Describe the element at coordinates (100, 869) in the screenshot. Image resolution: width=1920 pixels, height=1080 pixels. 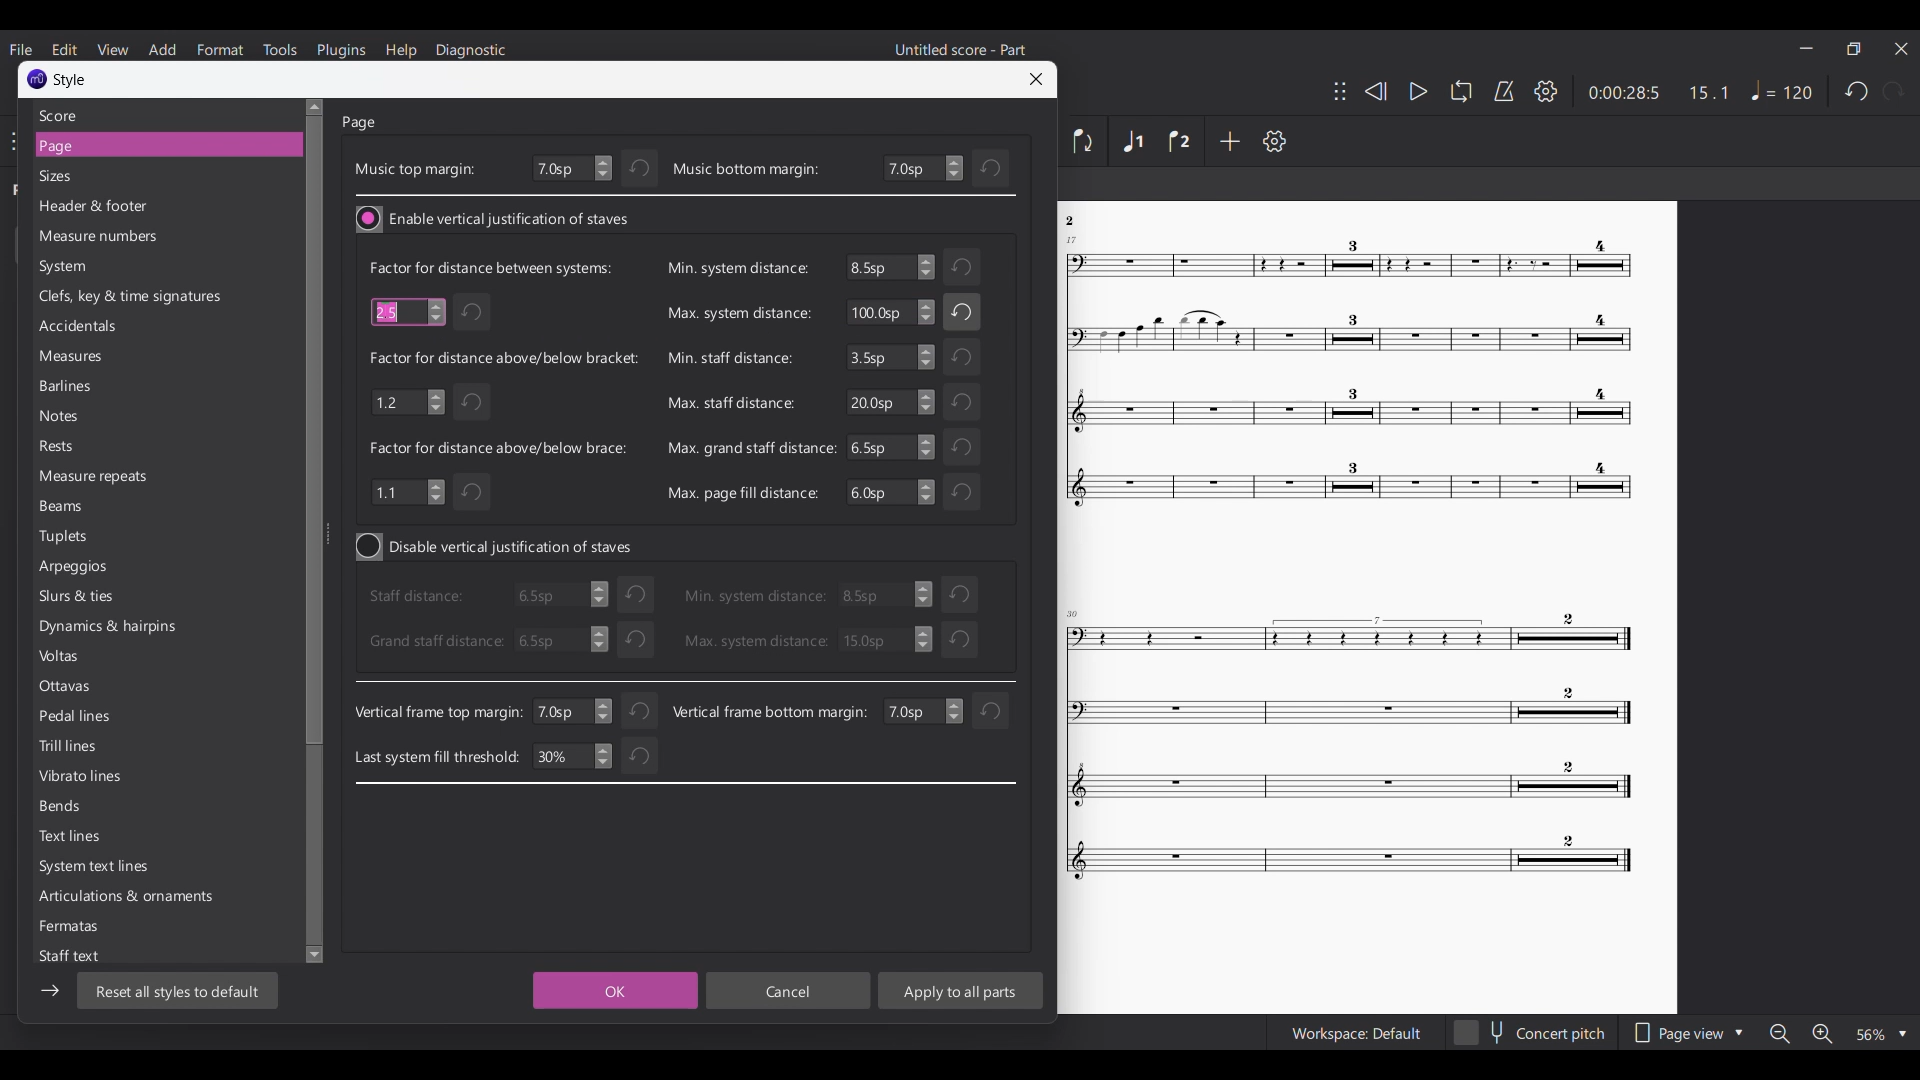
I see `System text line` at that location.